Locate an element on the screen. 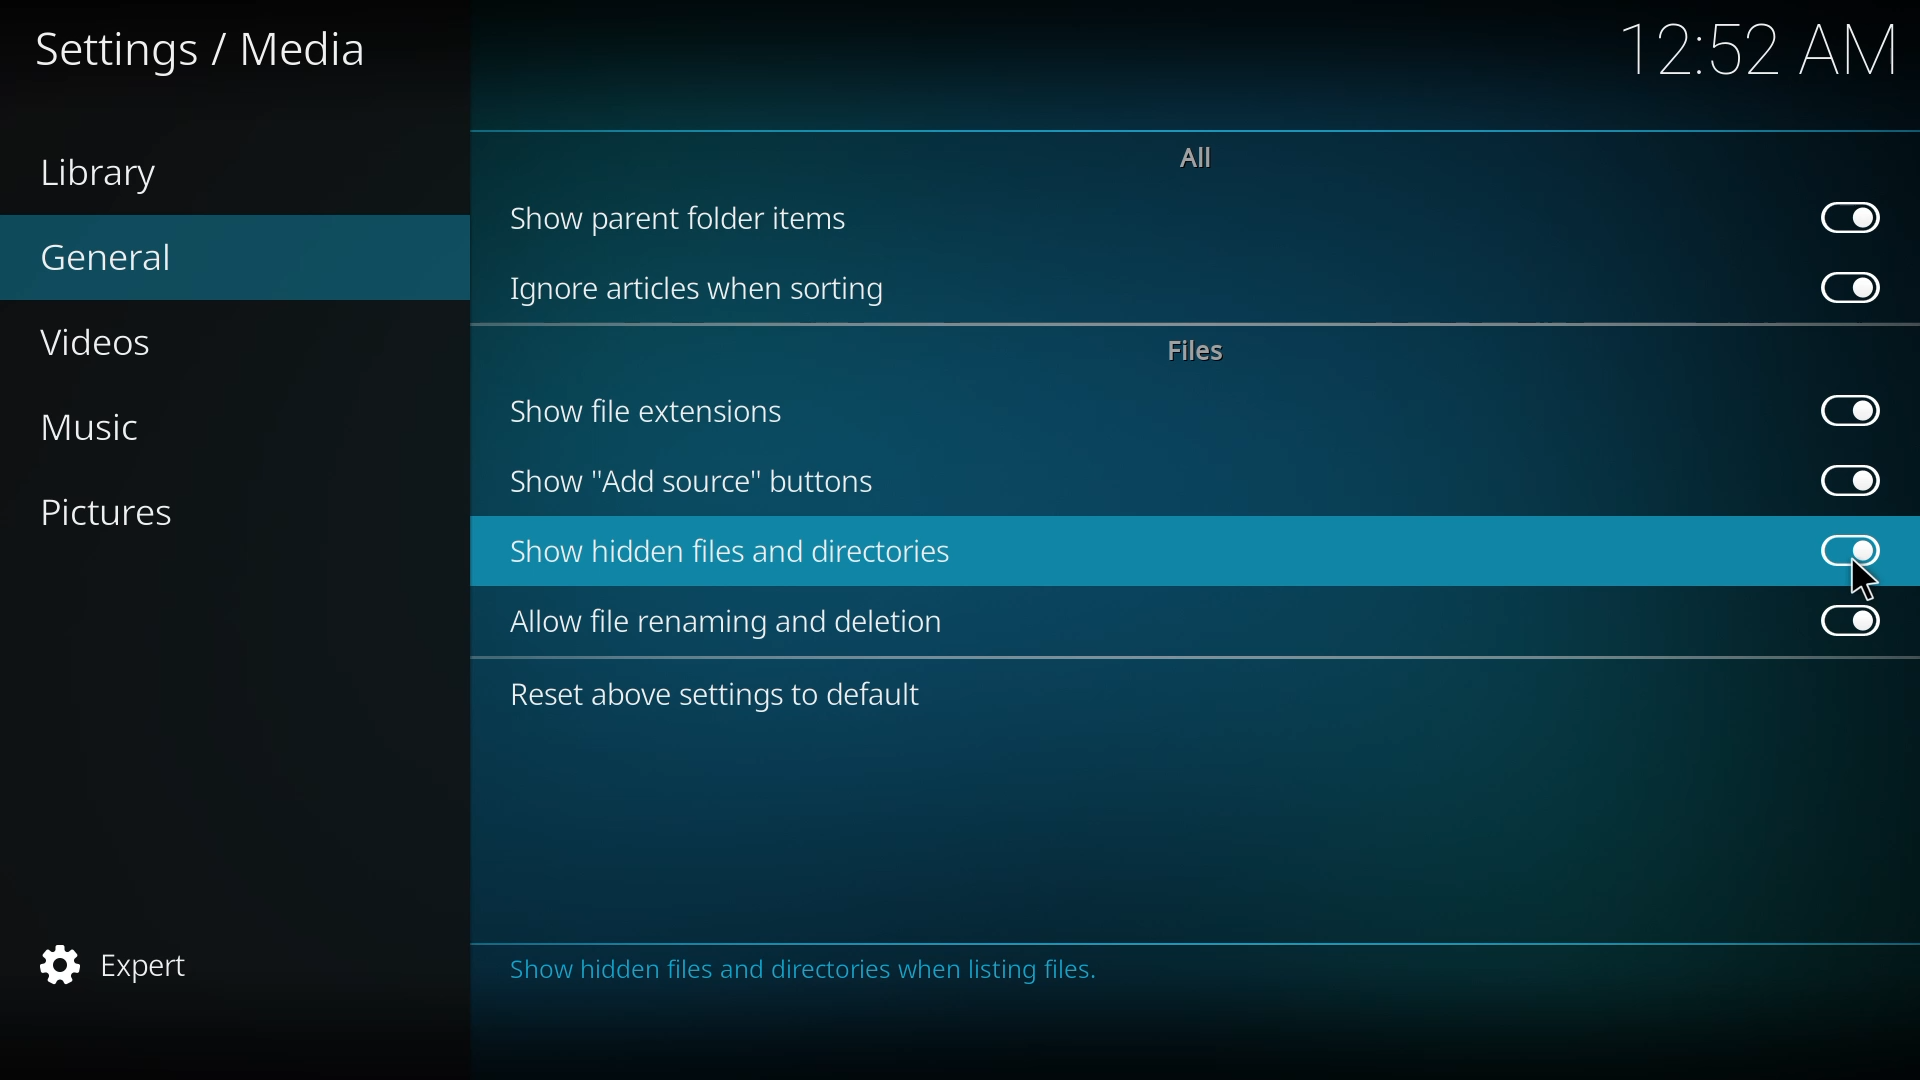 The image size is (1920, 1080). settings /media is located at coordinates (202, 56).